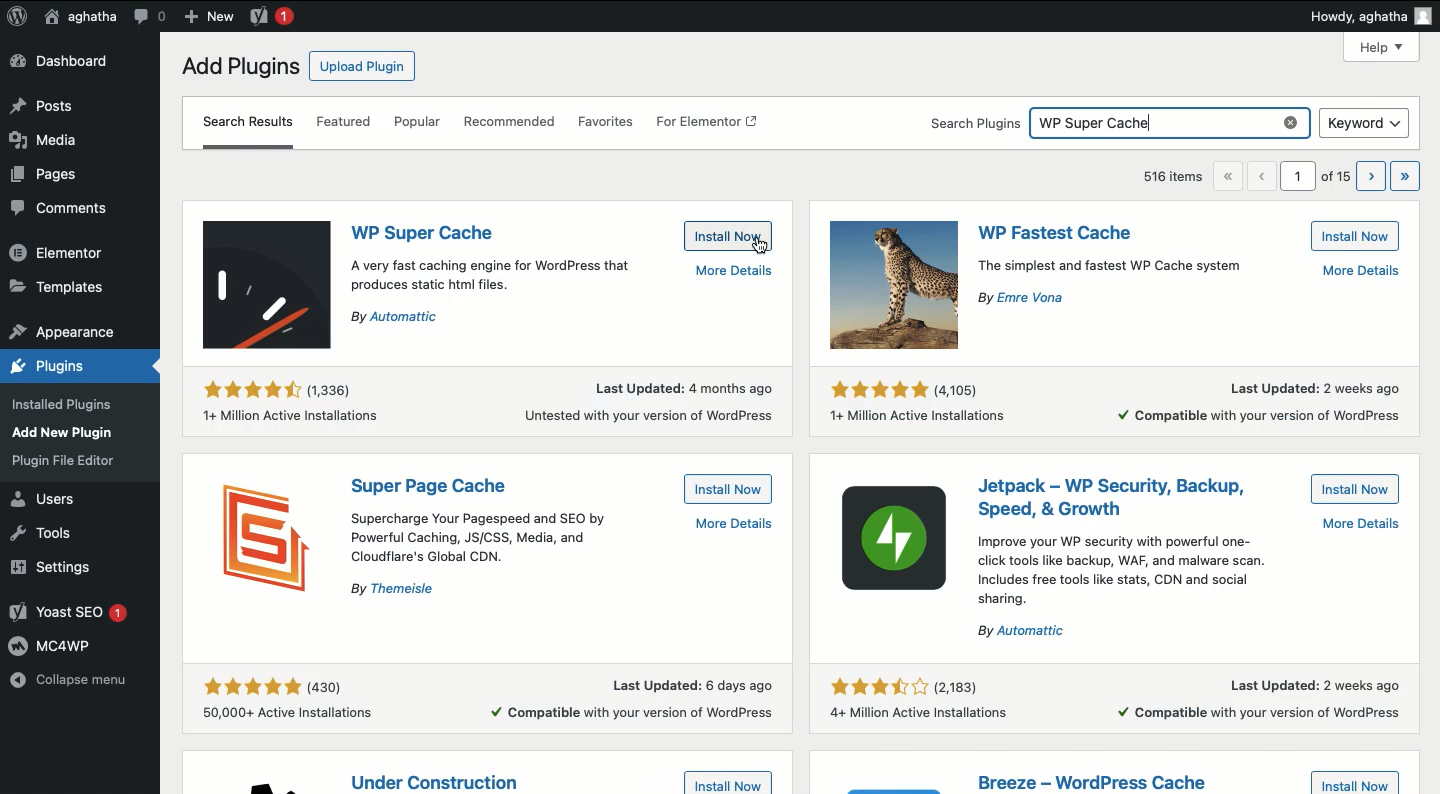 Image resolution: width=1440 pixels, height=794 pixels. What do you see at coordinates (511, 120) in the screenshot?
I see `Recommended` at bounding box center [511, 120].